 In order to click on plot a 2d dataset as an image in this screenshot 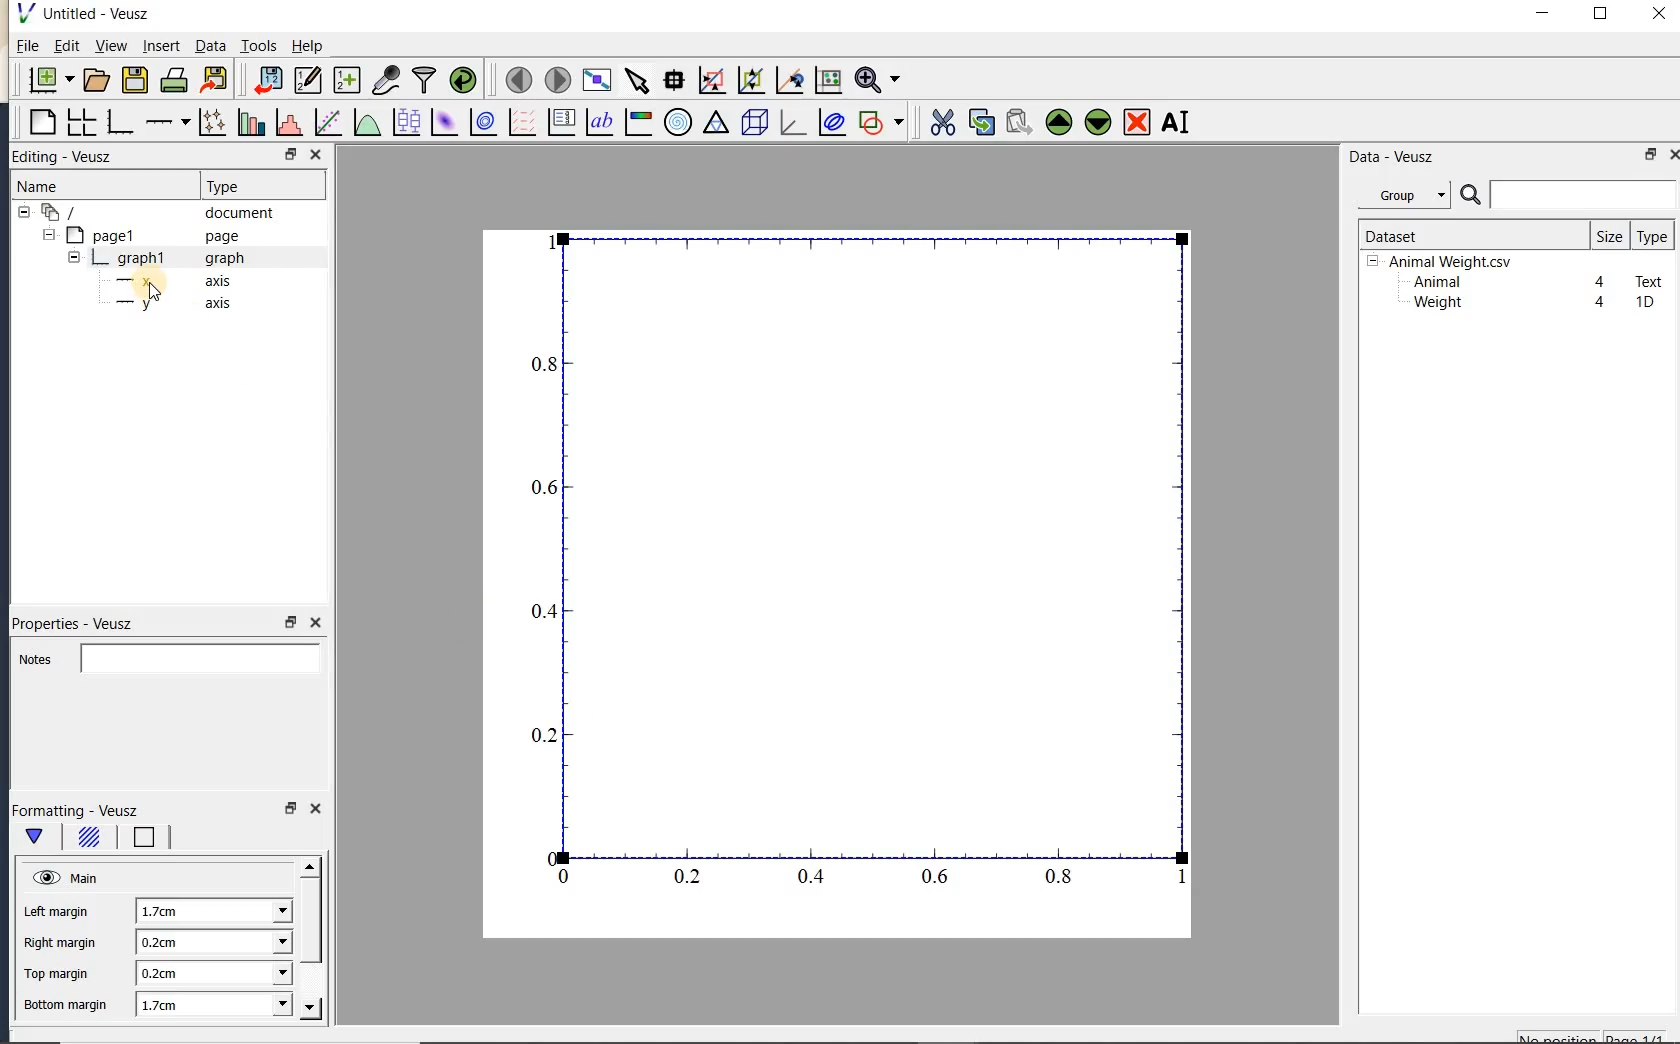, I will do `click(443, 122)`.